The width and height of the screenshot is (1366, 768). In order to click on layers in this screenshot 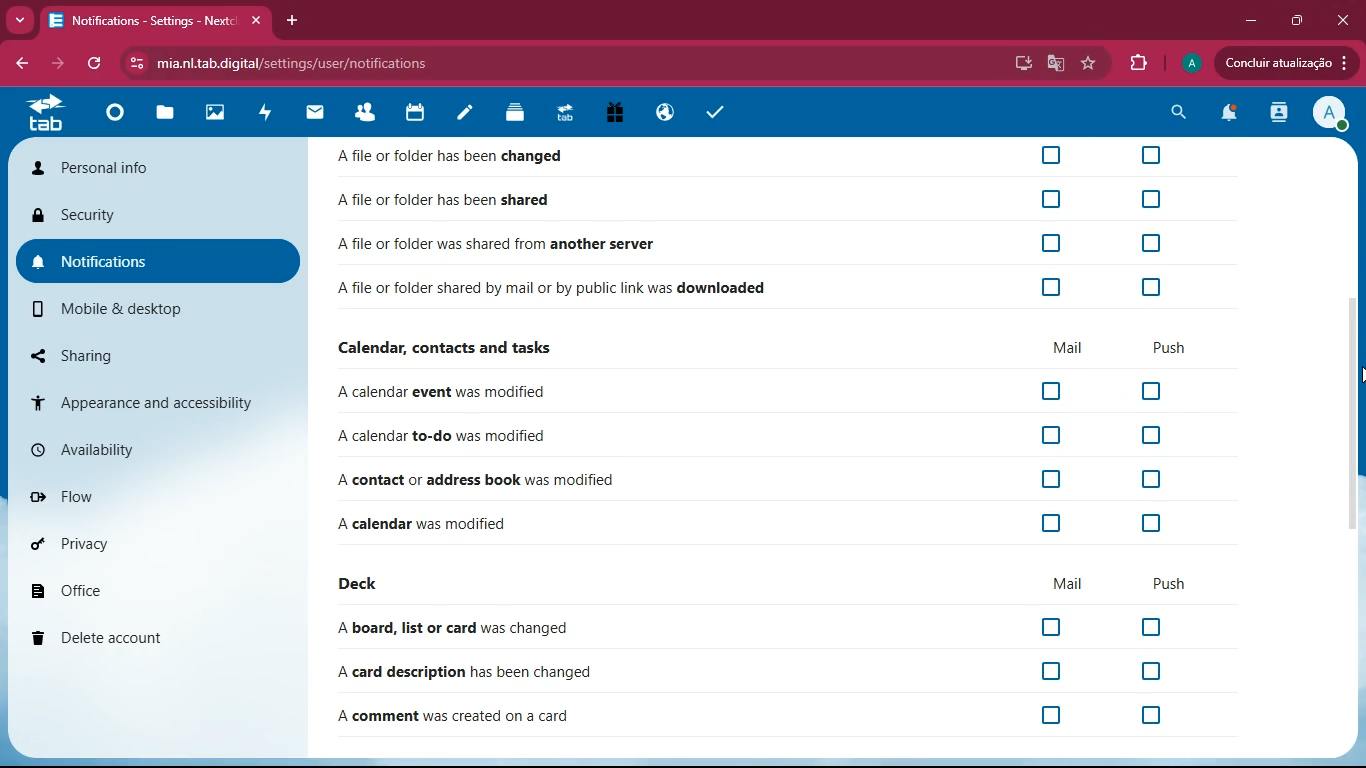, I will do `click(519, 113)`.